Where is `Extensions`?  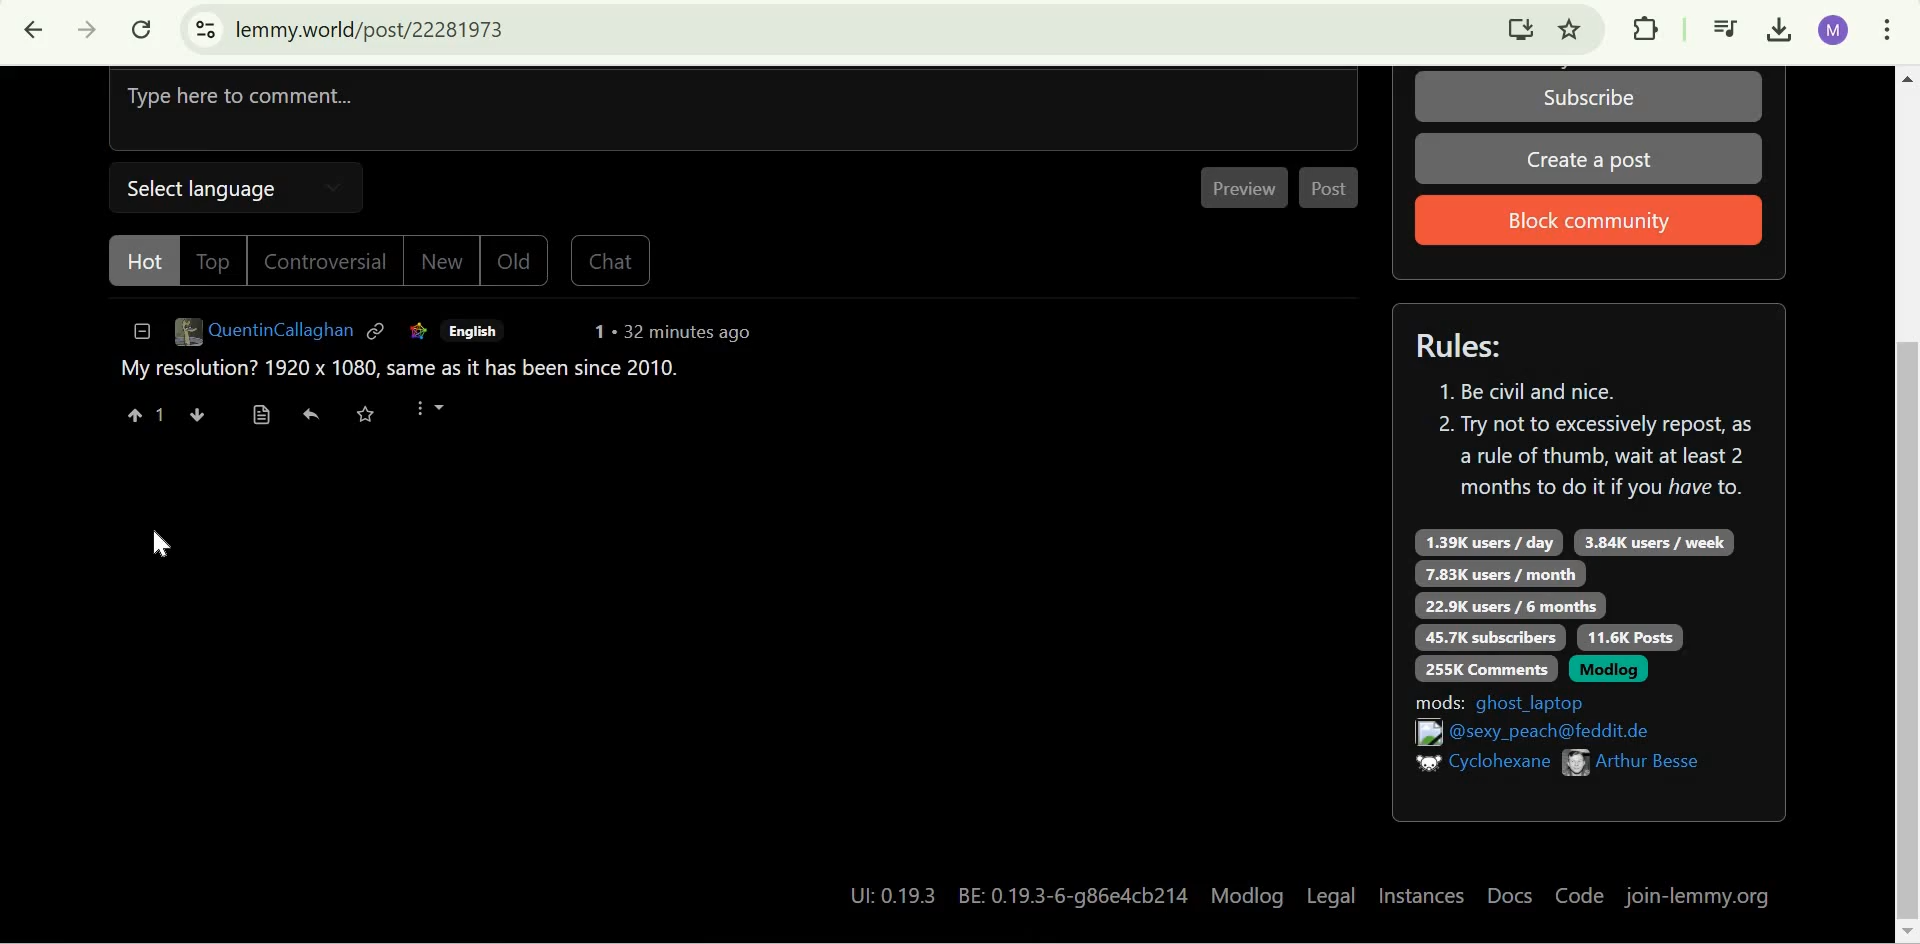
Extensions is located at coordinates (1645, 28).